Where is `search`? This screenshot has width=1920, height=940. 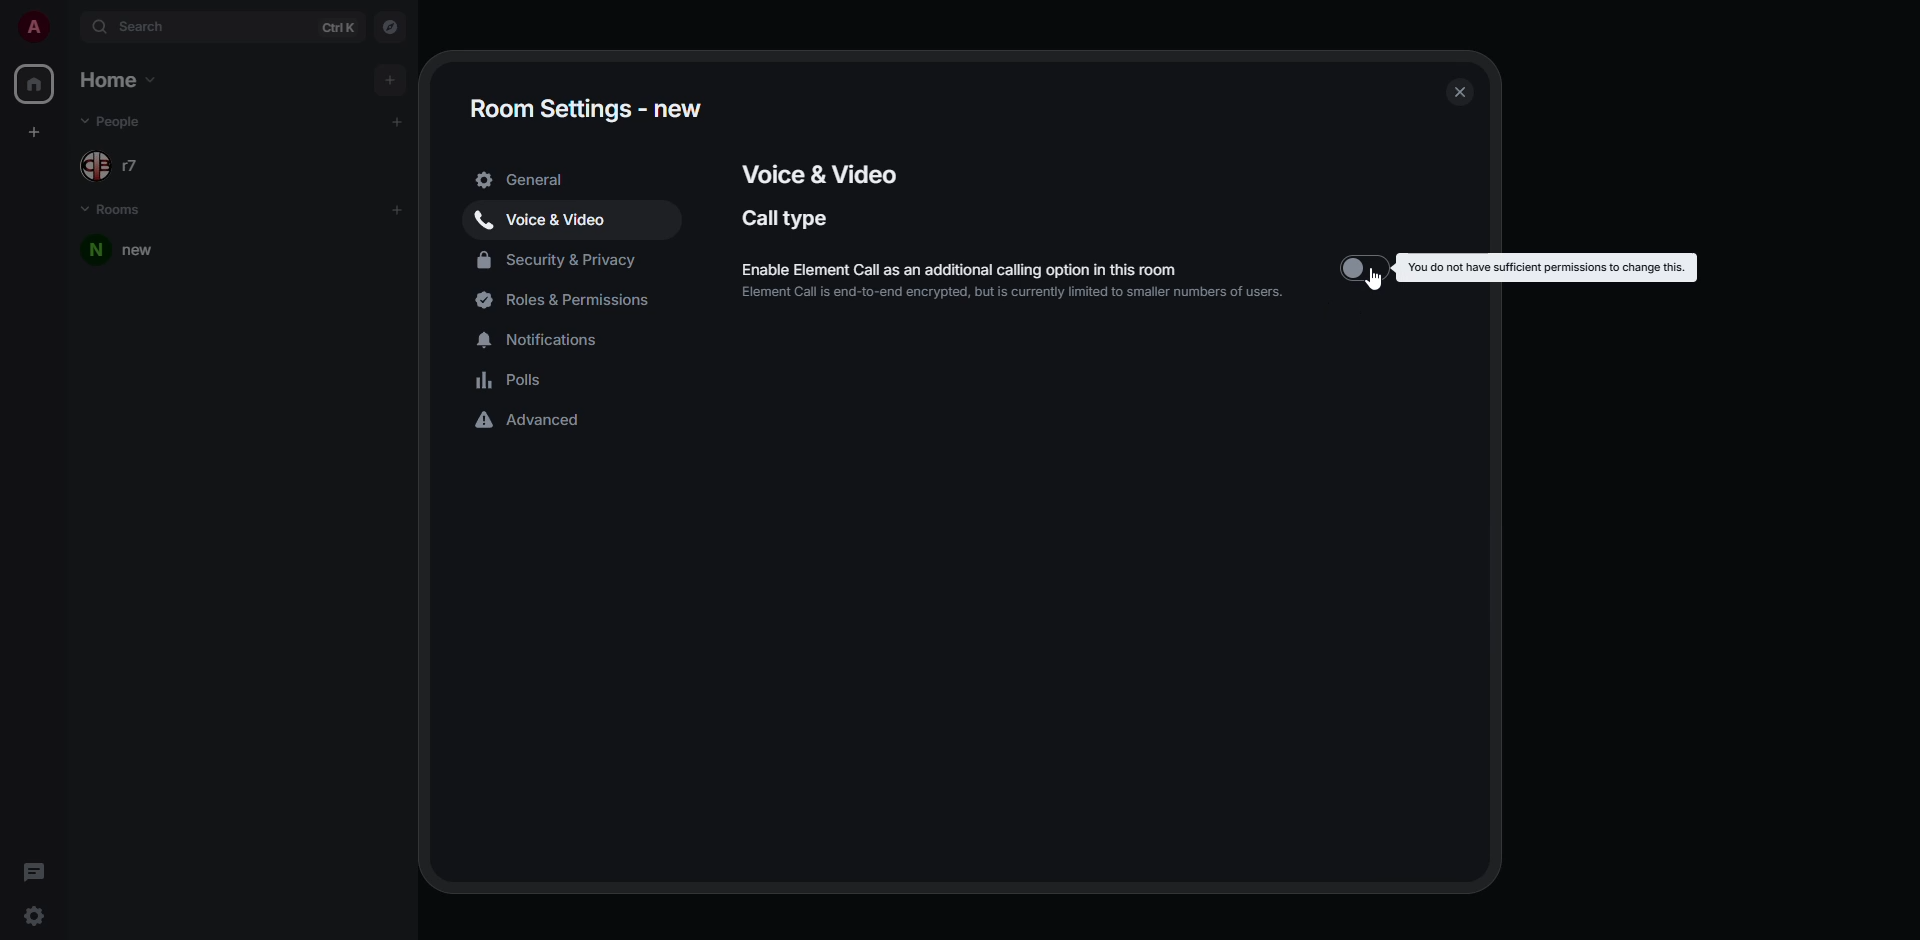 search is located at coordinates (136, 26).